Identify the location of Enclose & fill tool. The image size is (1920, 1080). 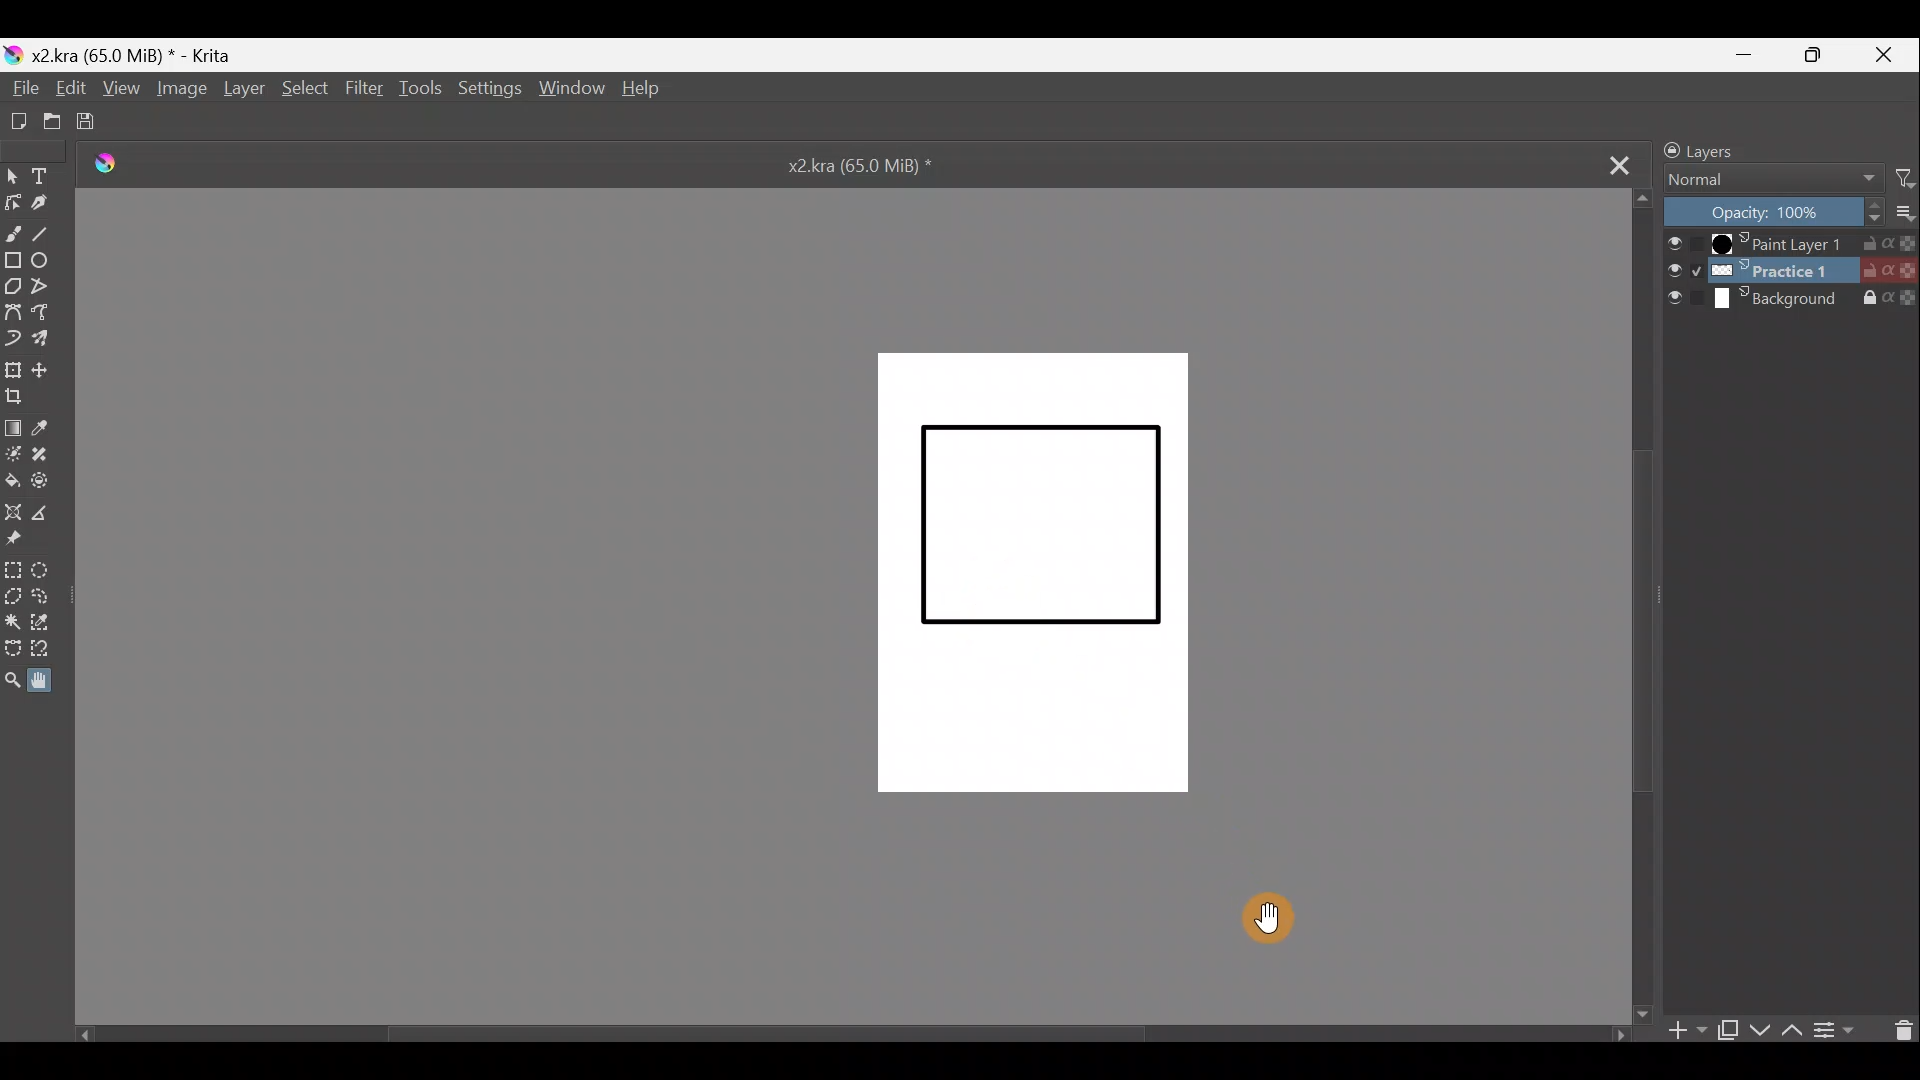
(46, 480).